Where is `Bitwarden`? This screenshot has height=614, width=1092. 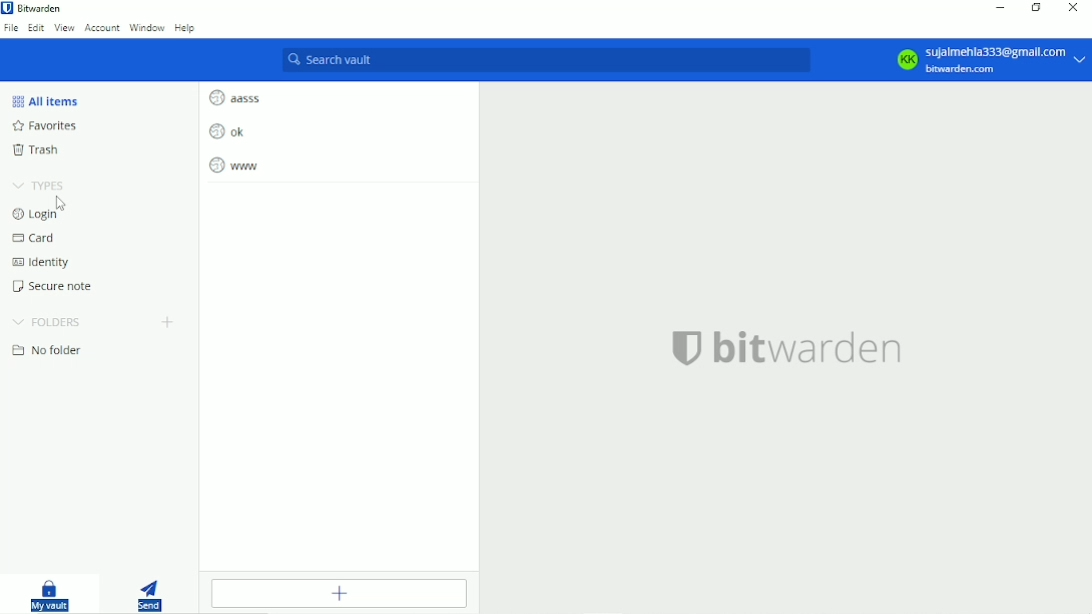
Bitwarden is located at coordinates (42, 8).